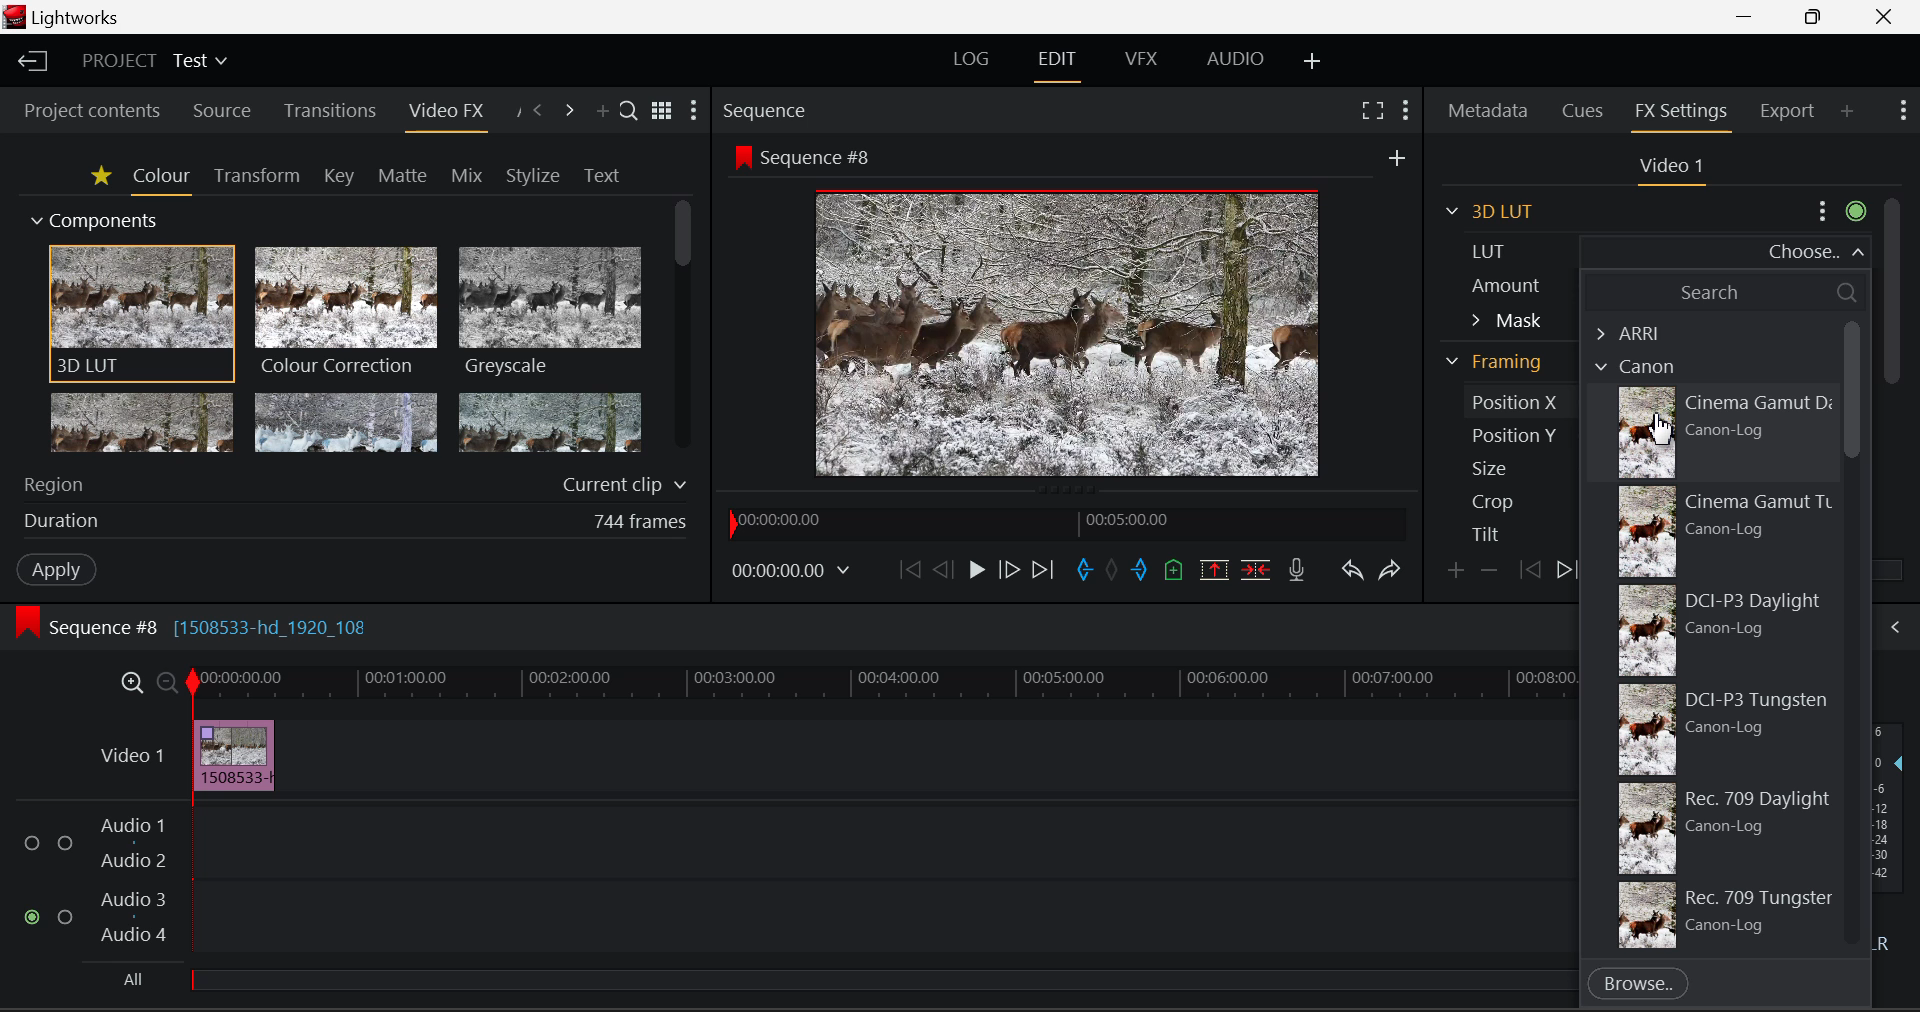 This screenshot has height=1012, width=1920. Describe the element at coordinates (1172, 569) in the screenshot. I see `Mark Cue` at that location.